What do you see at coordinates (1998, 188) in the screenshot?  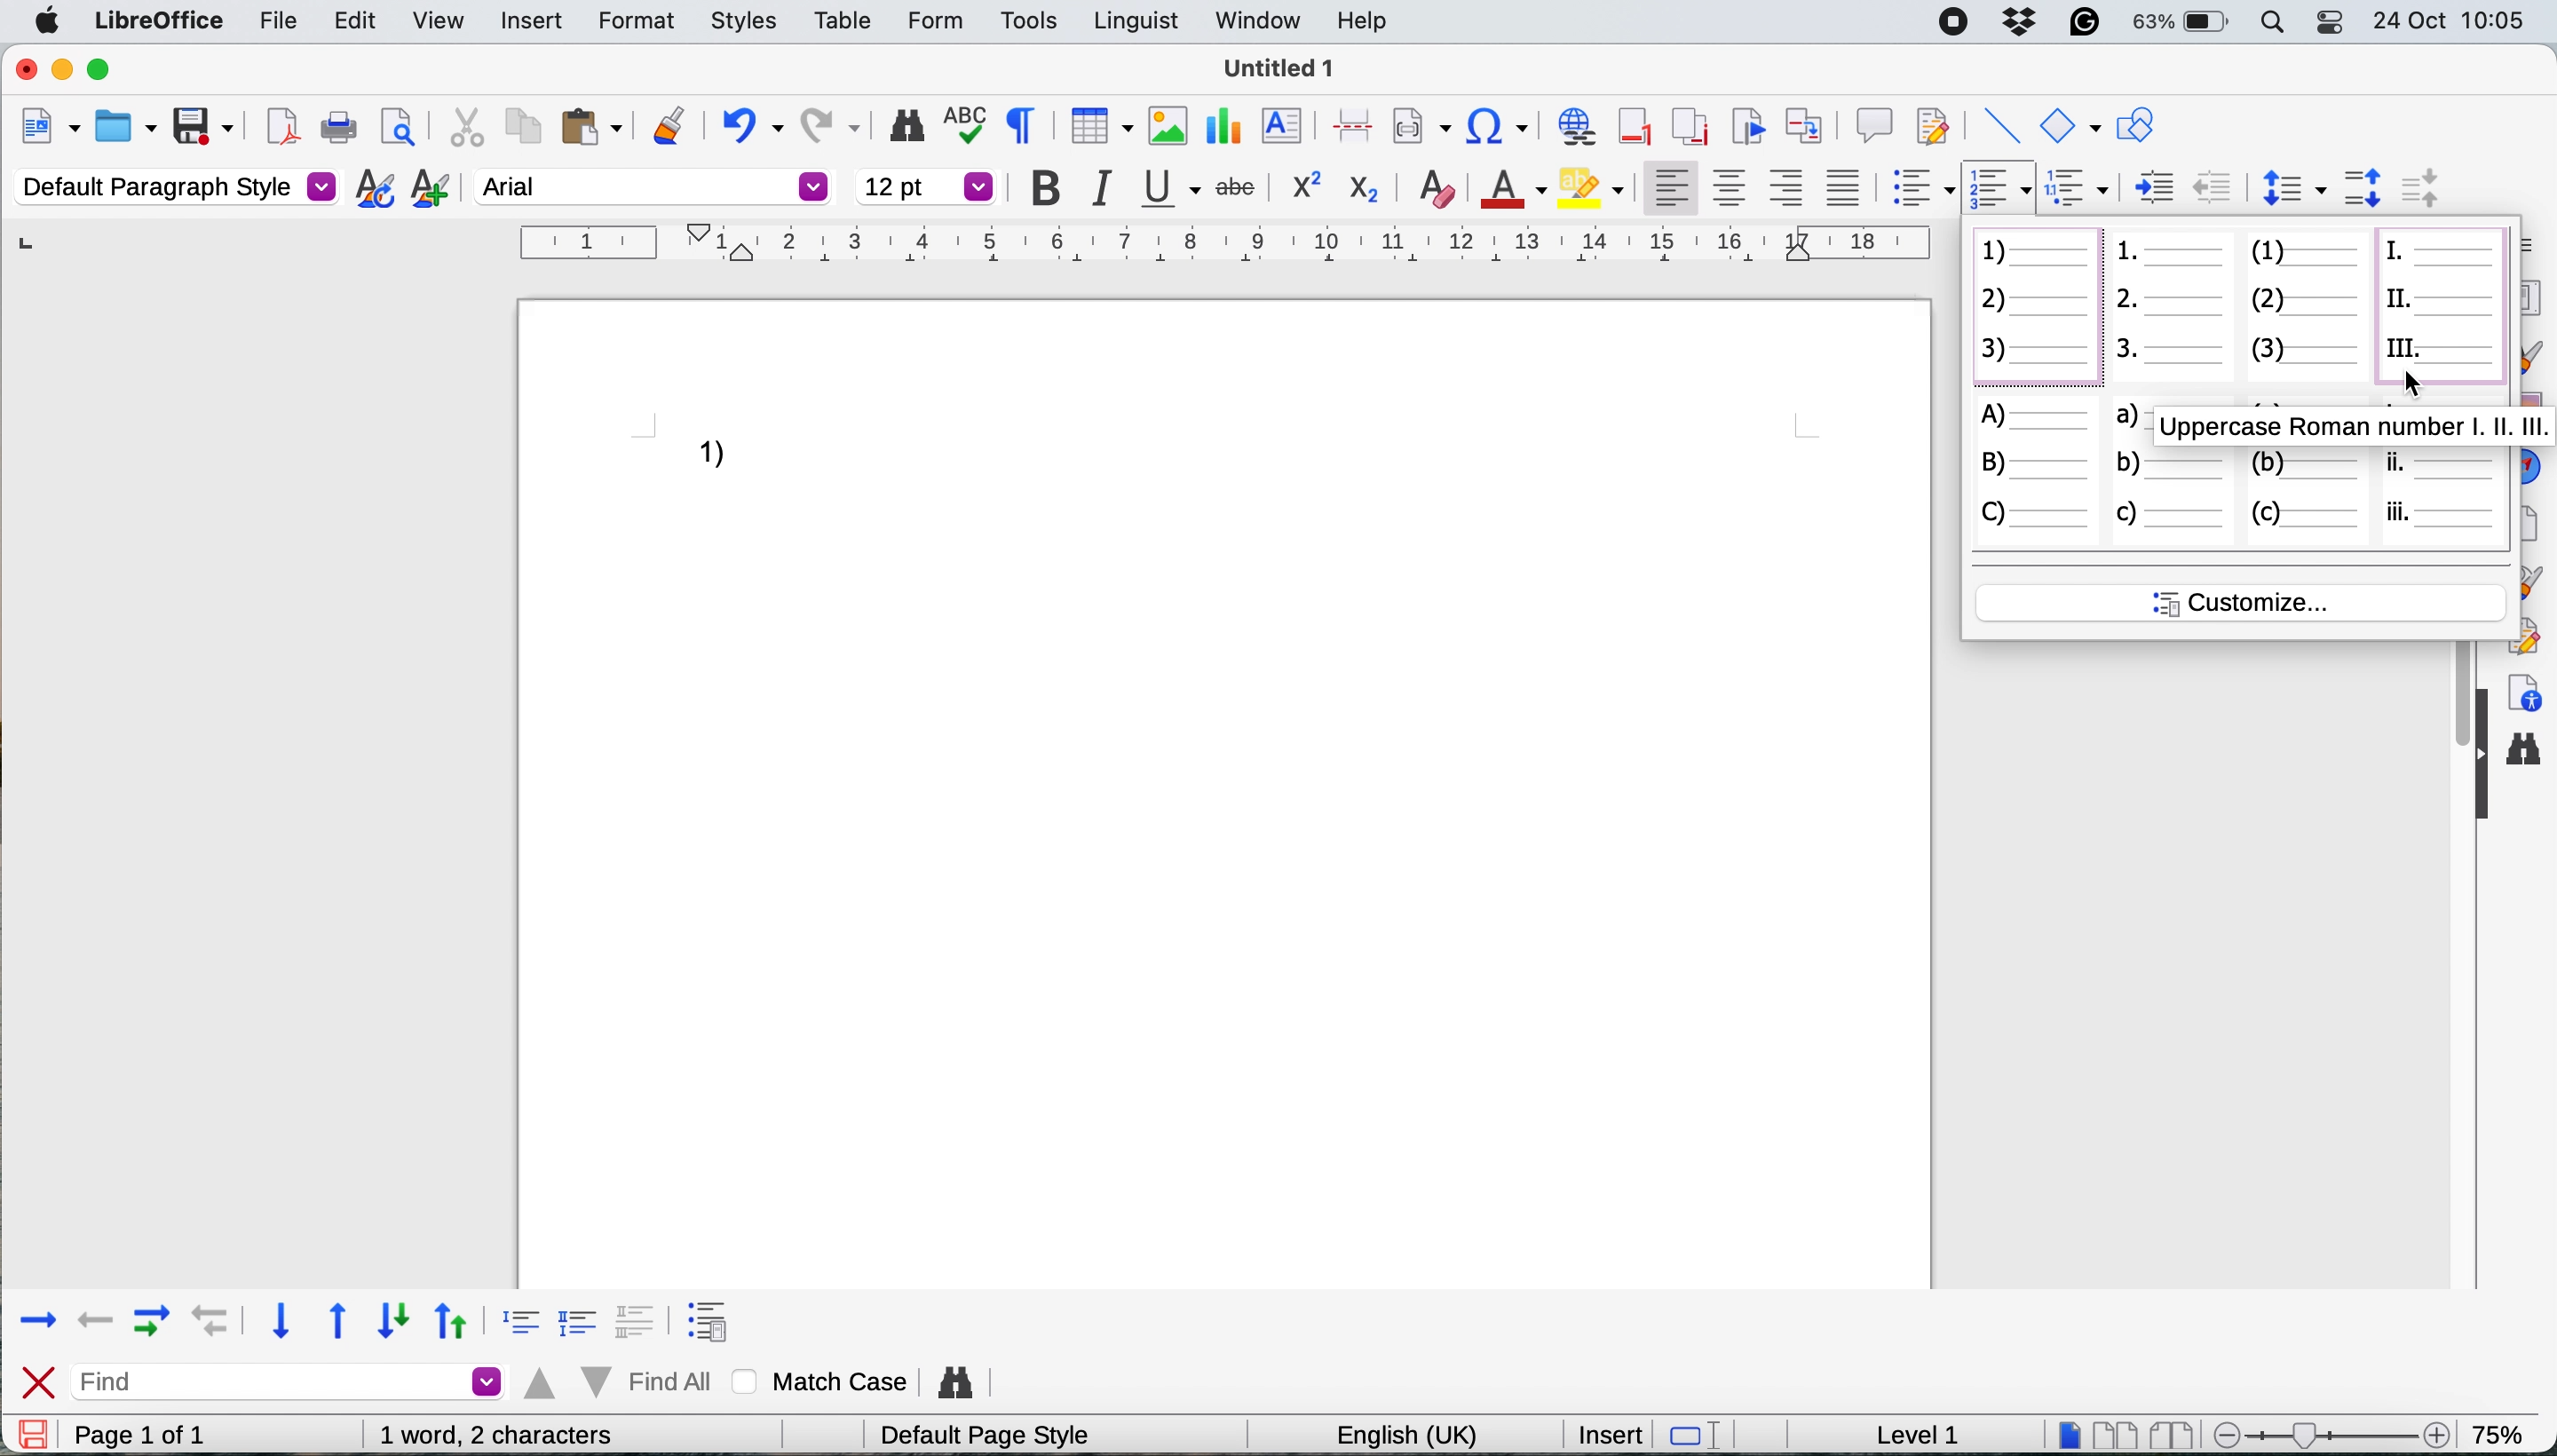 I see `toggle ordered list` at bounding box center [1998, 188].